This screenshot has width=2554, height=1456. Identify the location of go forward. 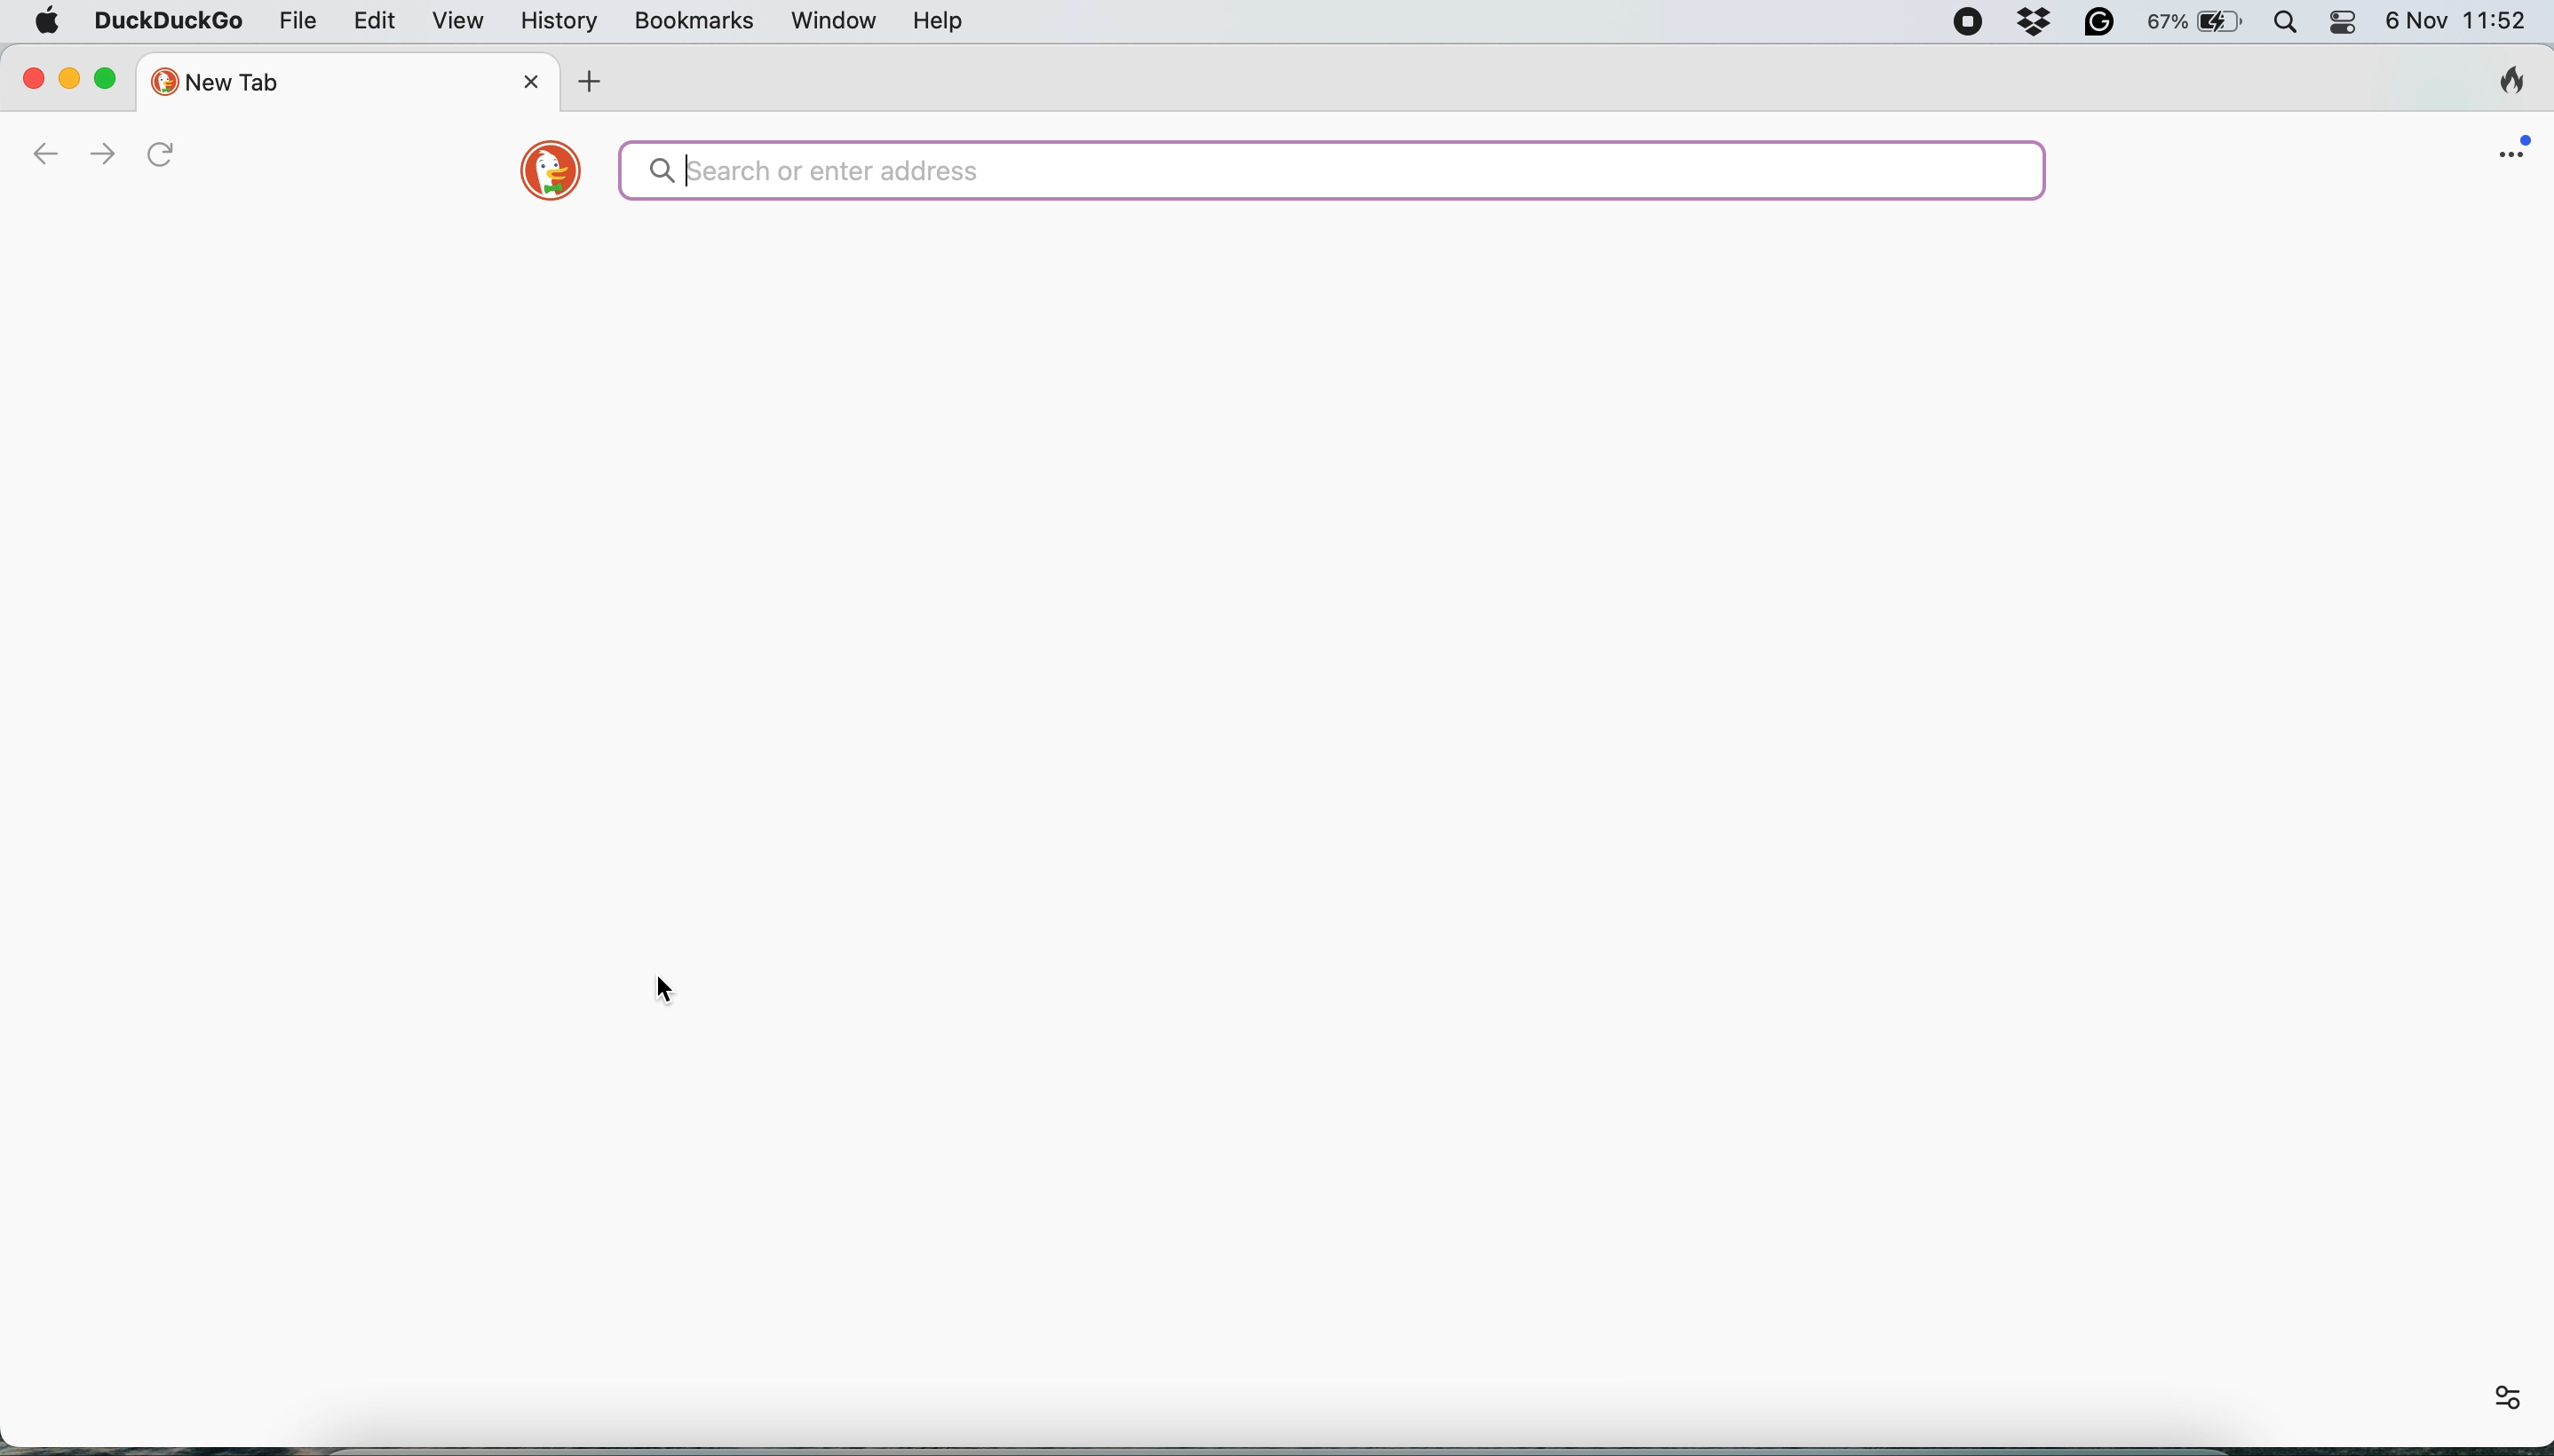
(103, 151).